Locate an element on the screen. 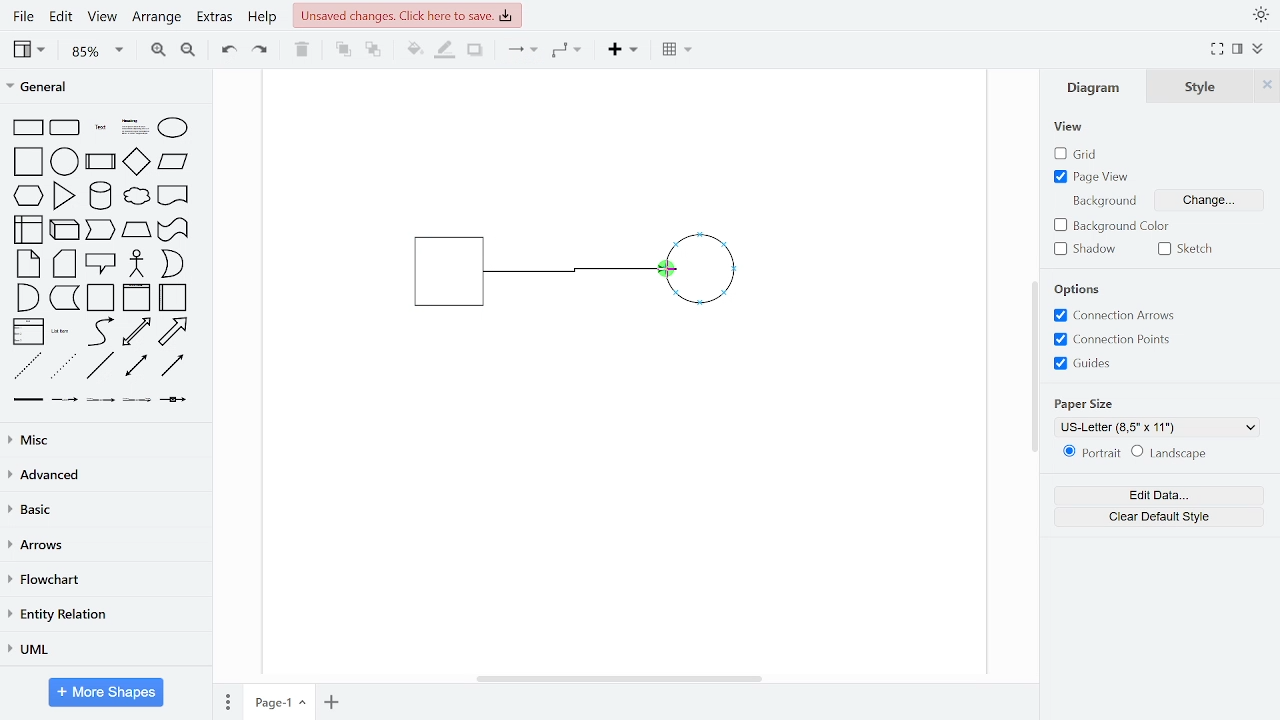 This screenshot has height=720, width=1280. style is located at coordinates (1201, 86).